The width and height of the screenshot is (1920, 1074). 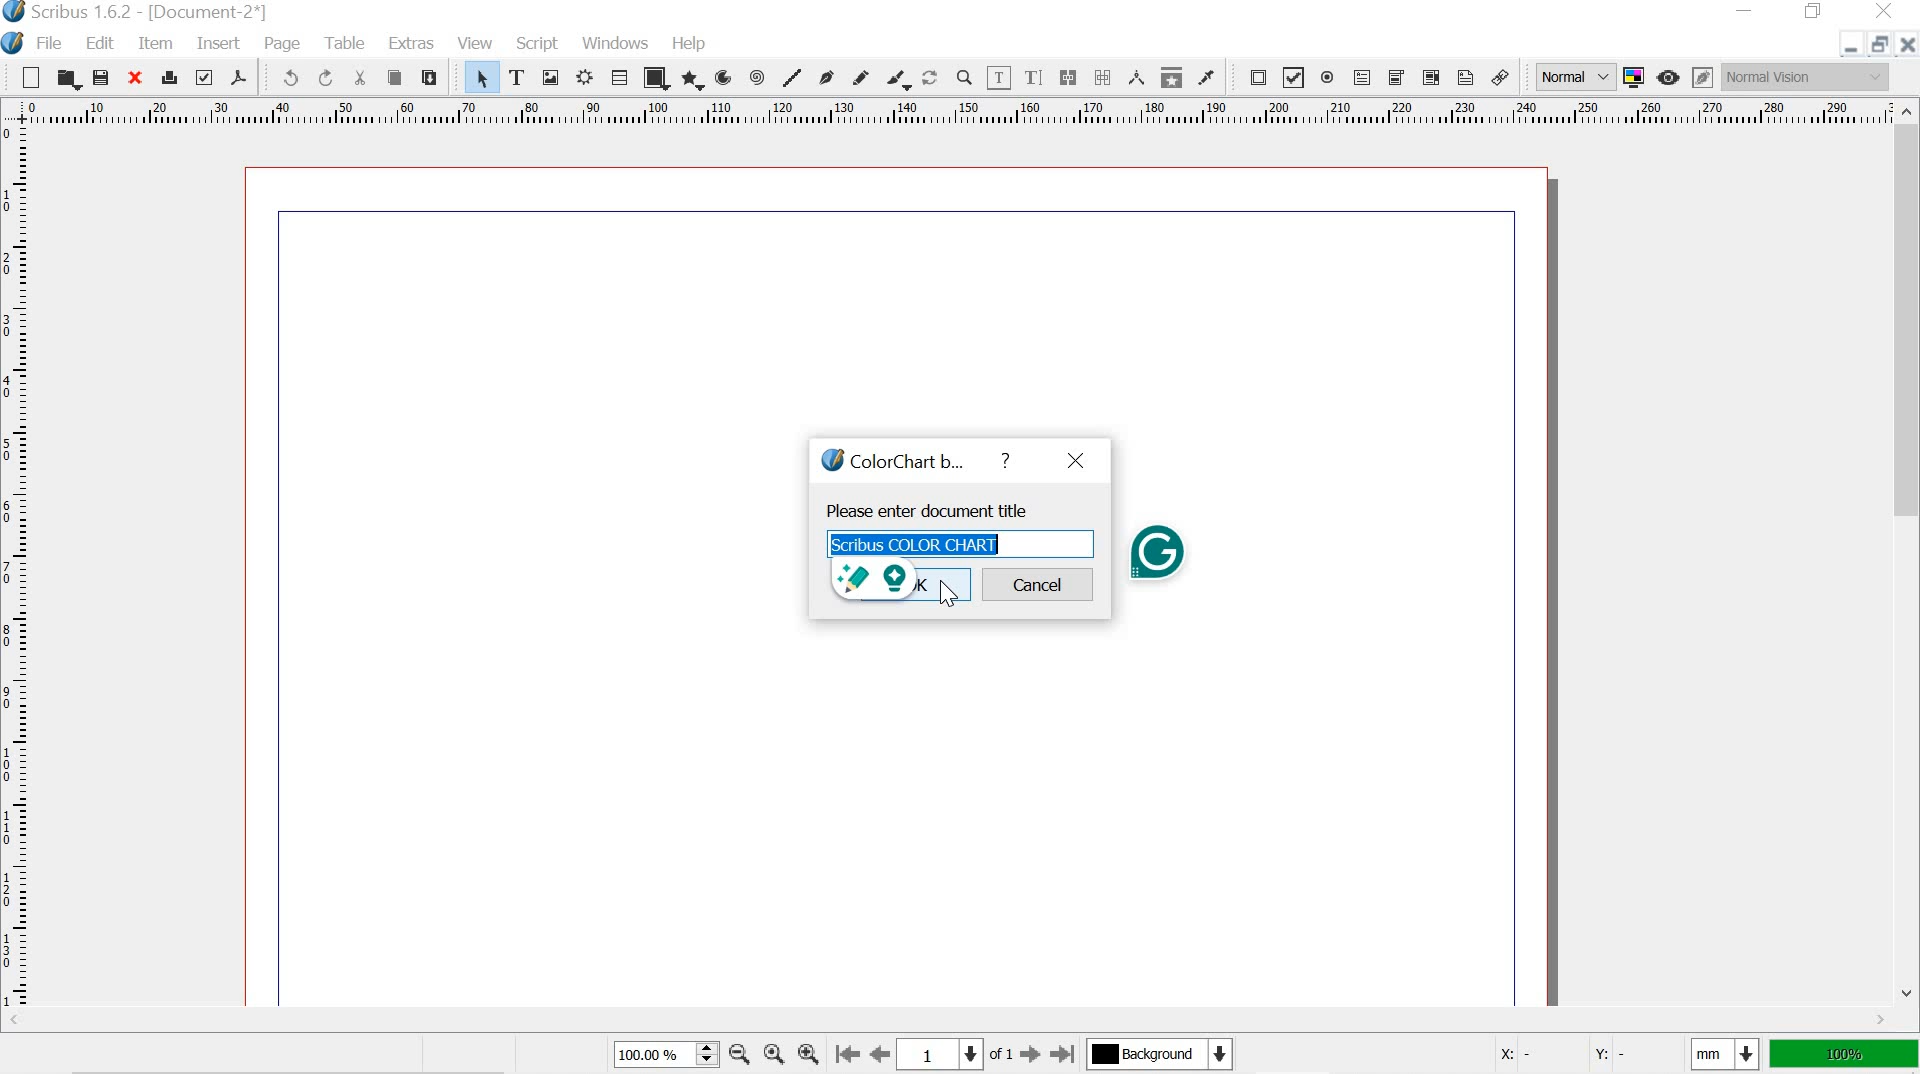 What do you see at coordinates (927, 509) in the screenshot?
I see `Please enter document title` at bounding box center [927, 509].